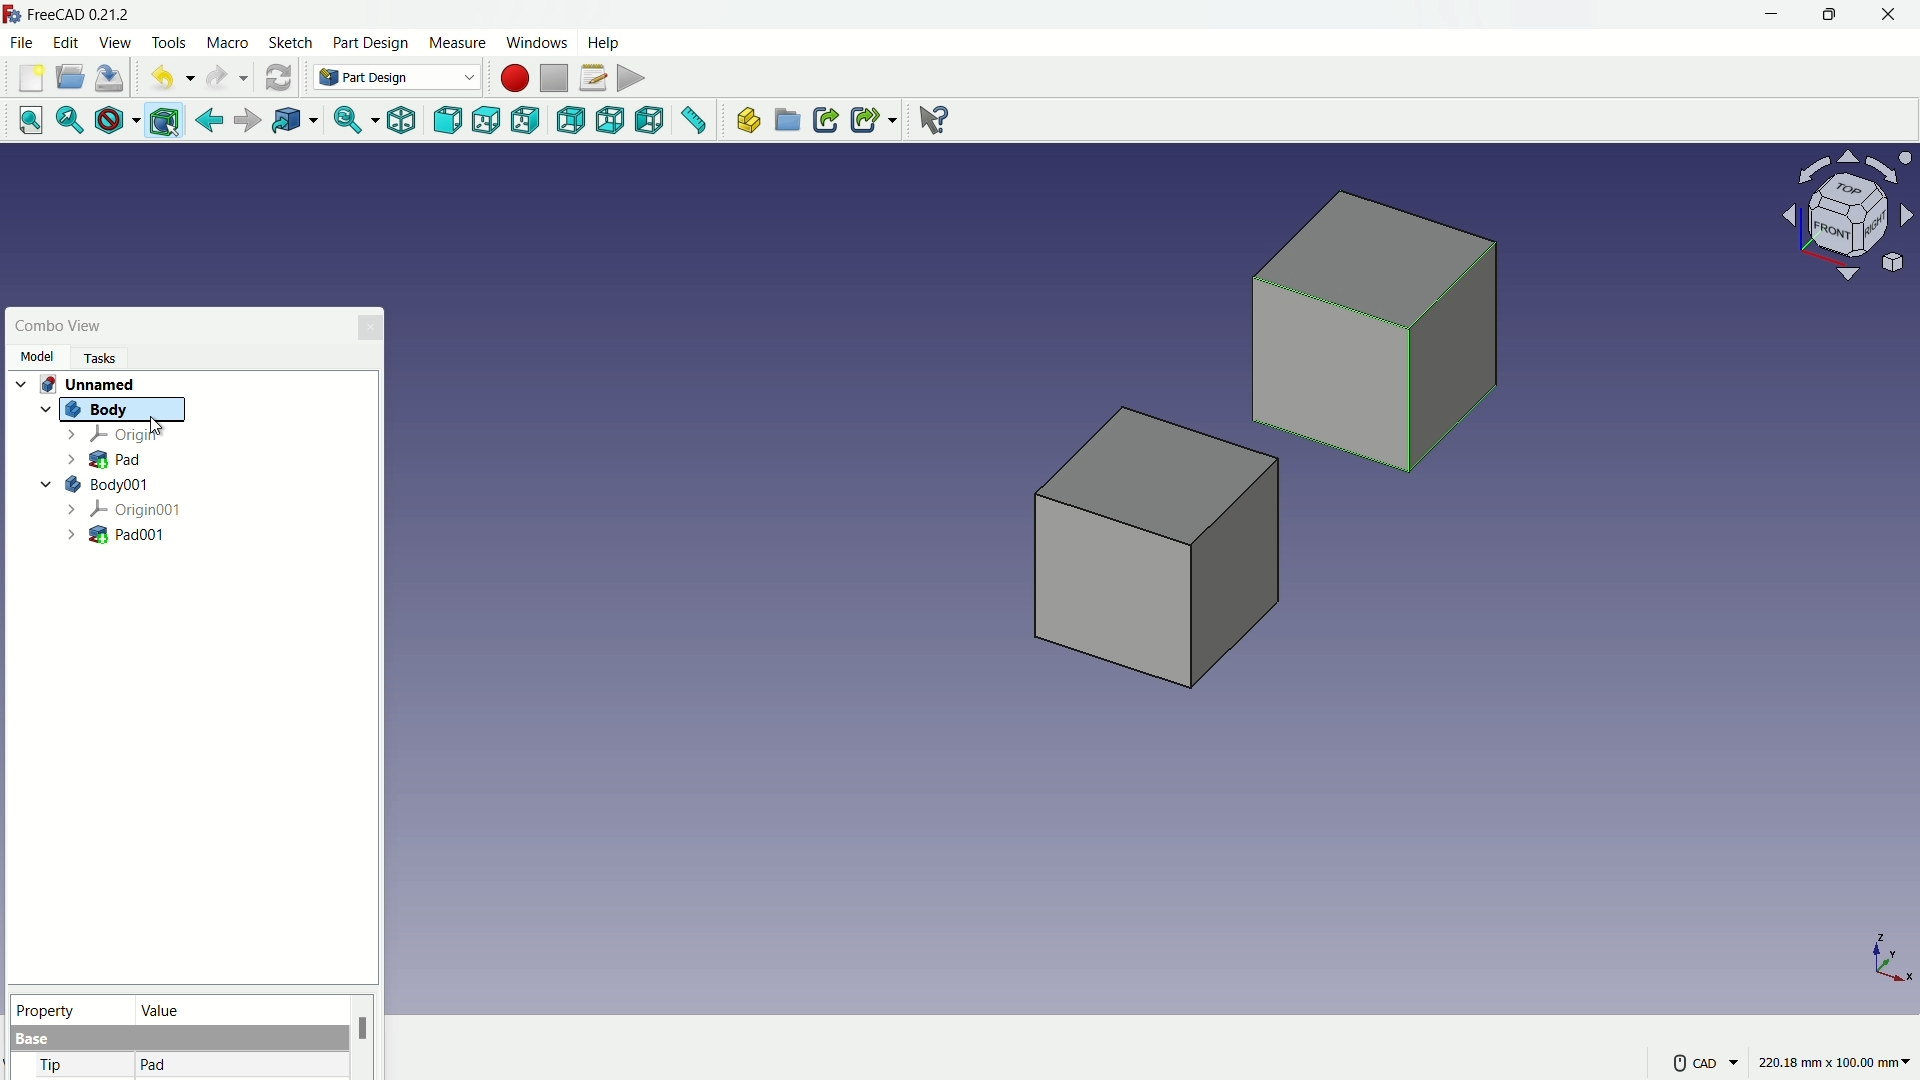 This screenshot has width=1920, height=1080. What do you see at coordinates (245, 123) in the screenshot?
I see `forward` at bounding box center [245, 123].